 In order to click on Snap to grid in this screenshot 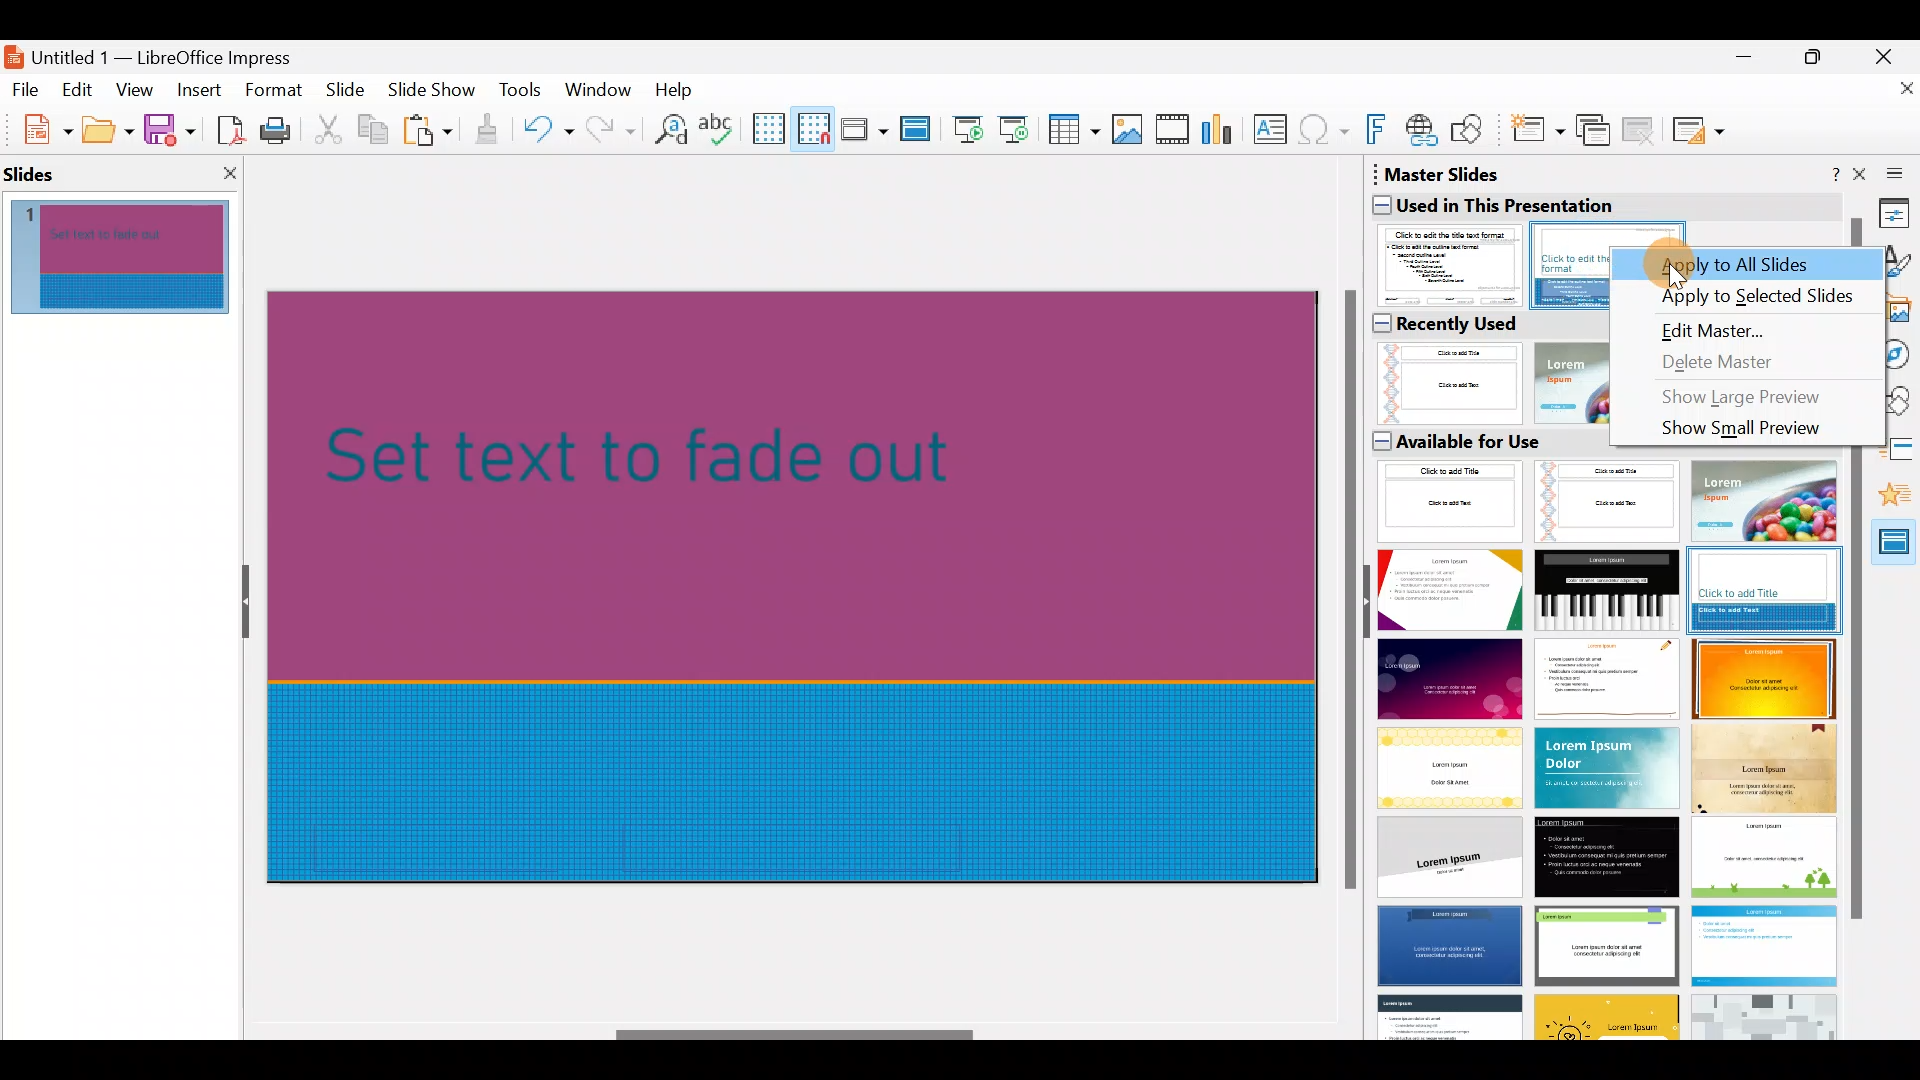, I will do `click(810, 128)`.